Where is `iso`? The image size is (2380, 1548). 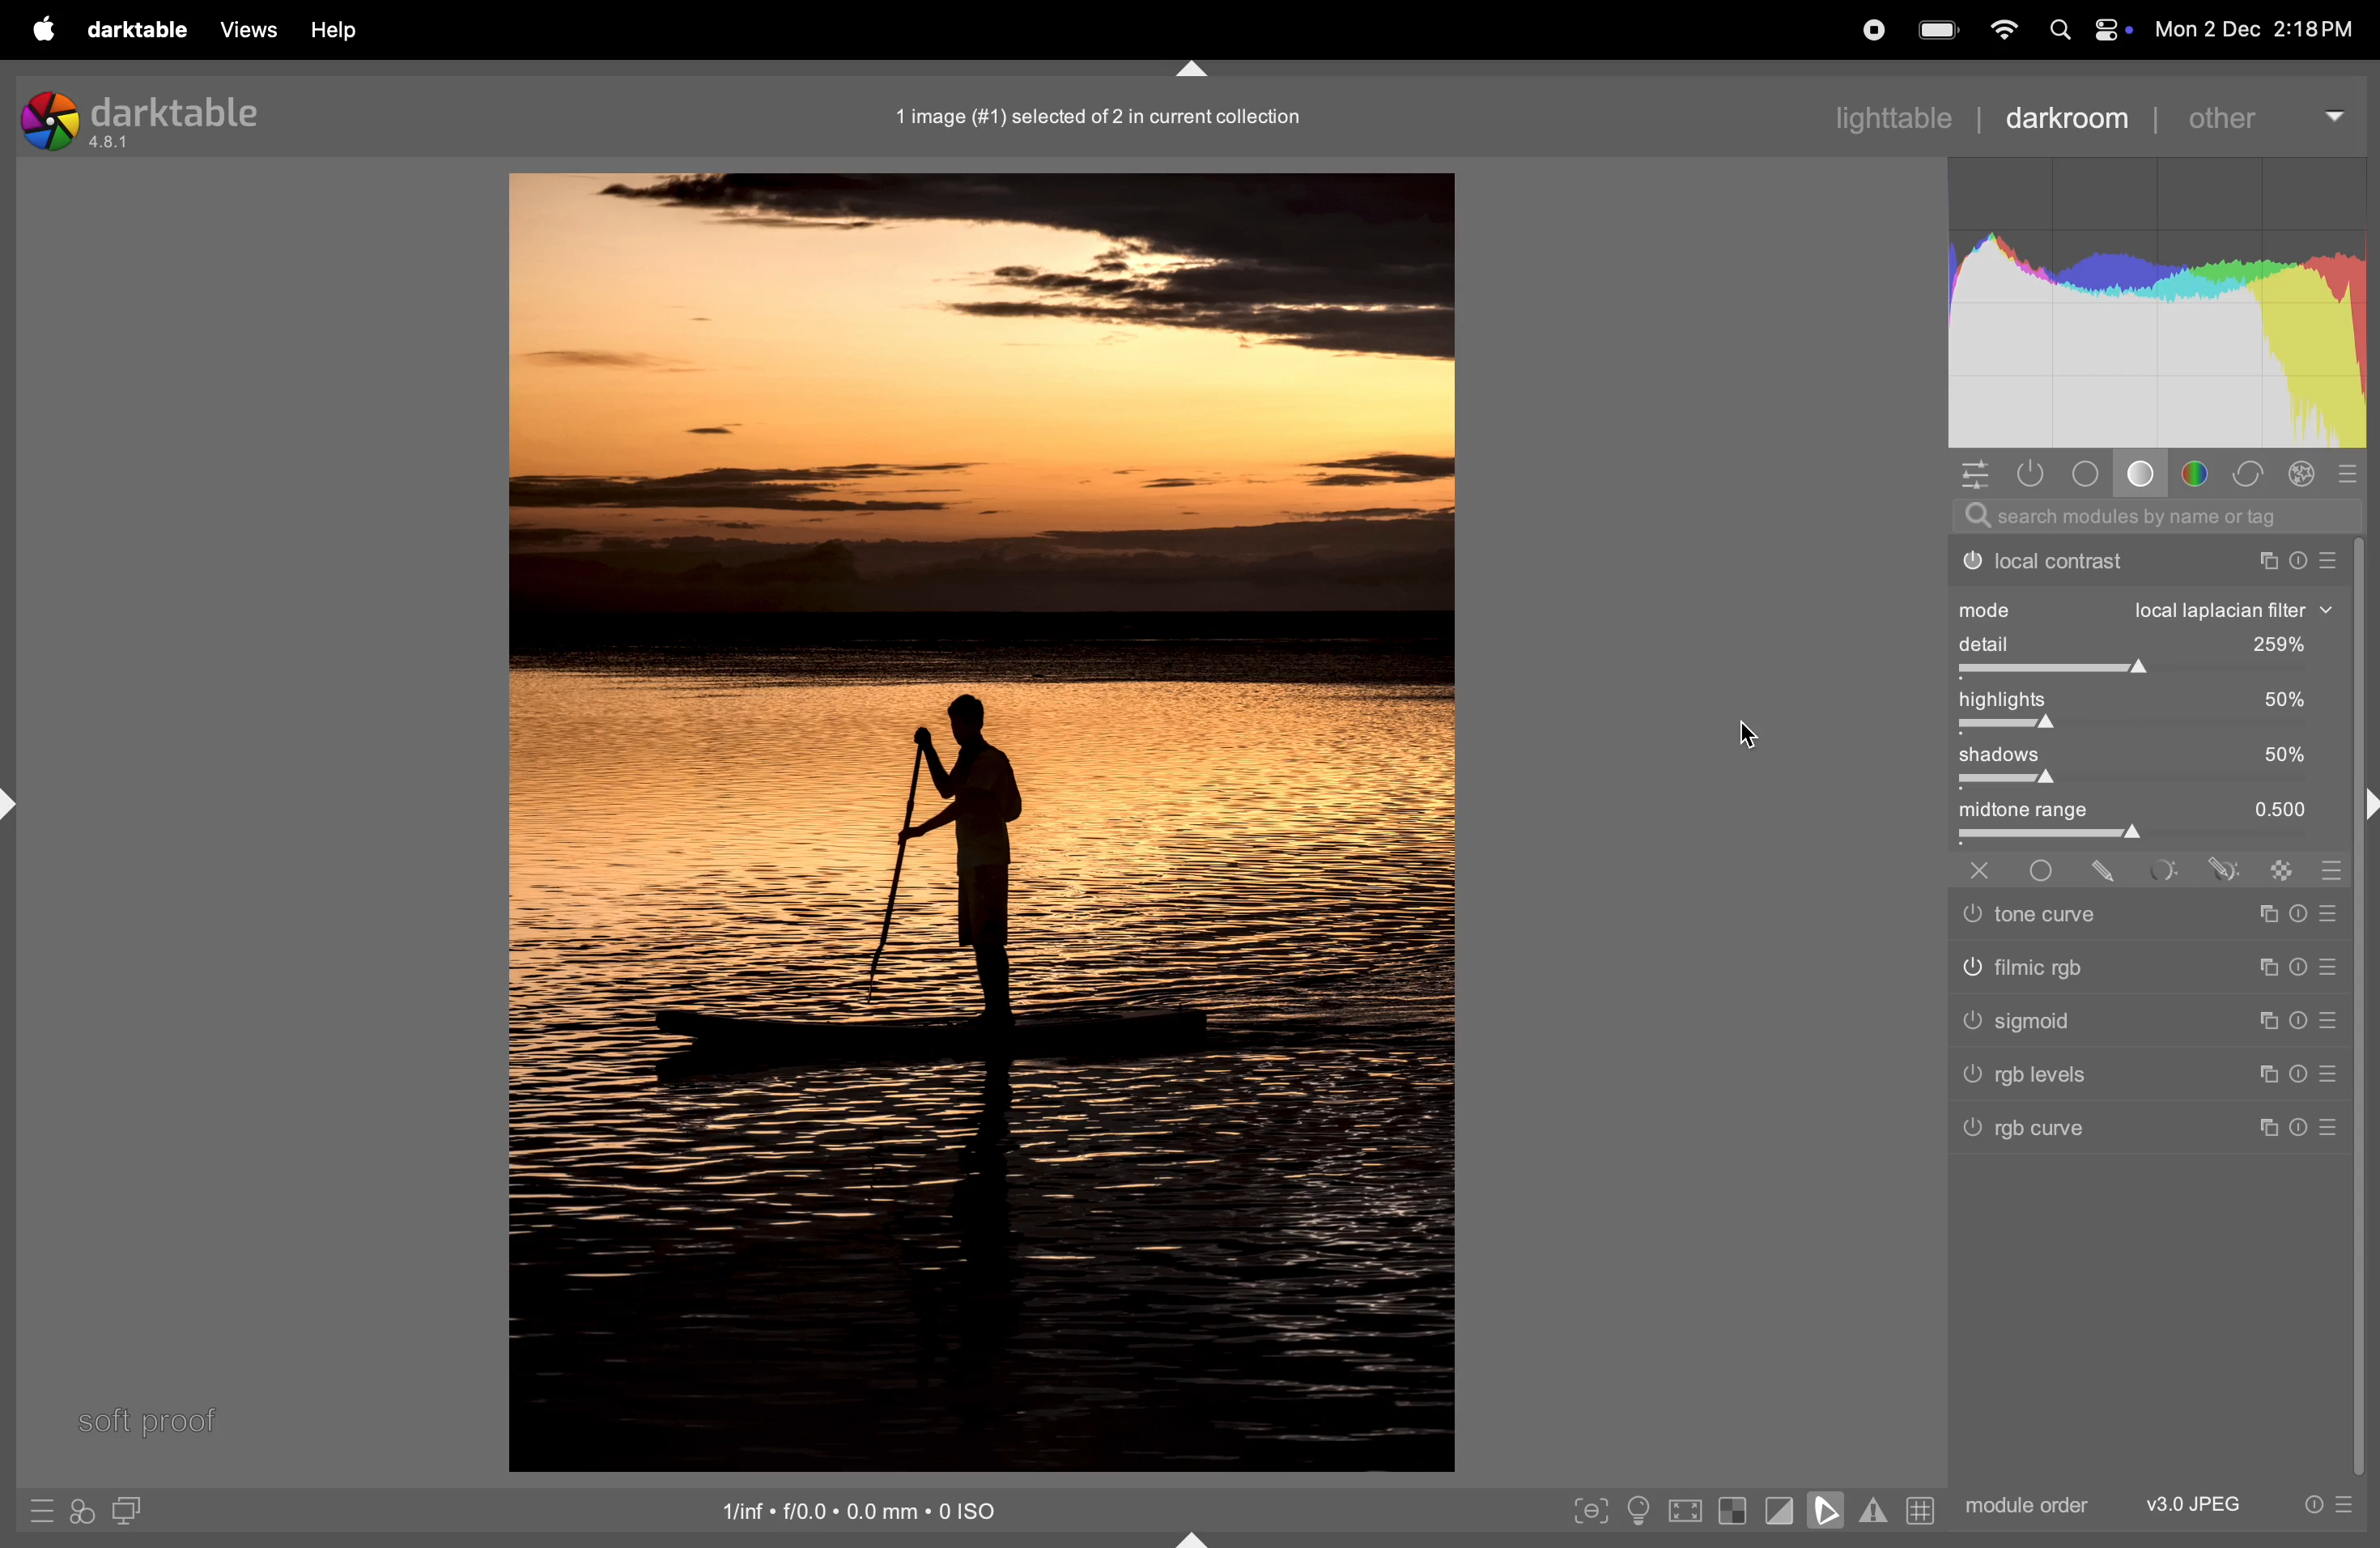
iso is located at coordinates (850, 1508).